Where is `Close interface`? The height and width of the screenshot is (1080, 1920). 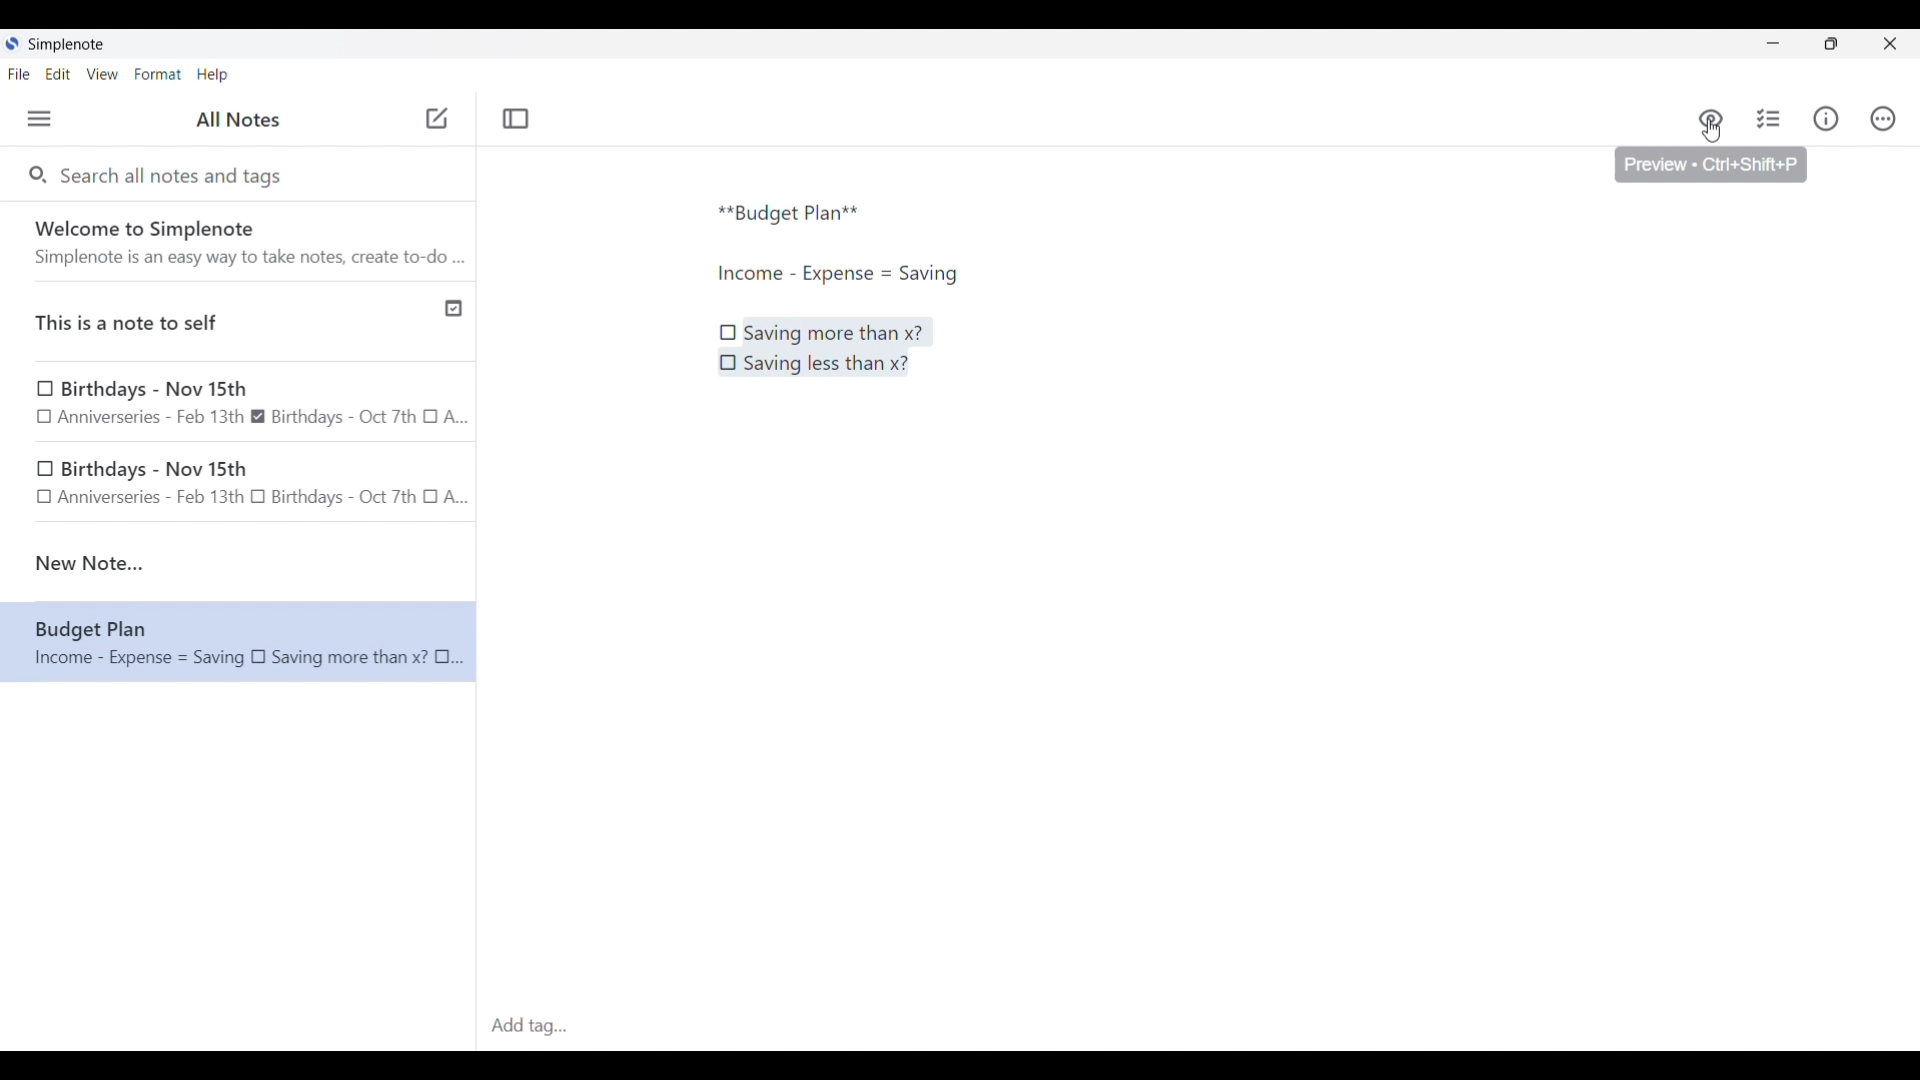 Close interface is located at coordinates (1890, 43).